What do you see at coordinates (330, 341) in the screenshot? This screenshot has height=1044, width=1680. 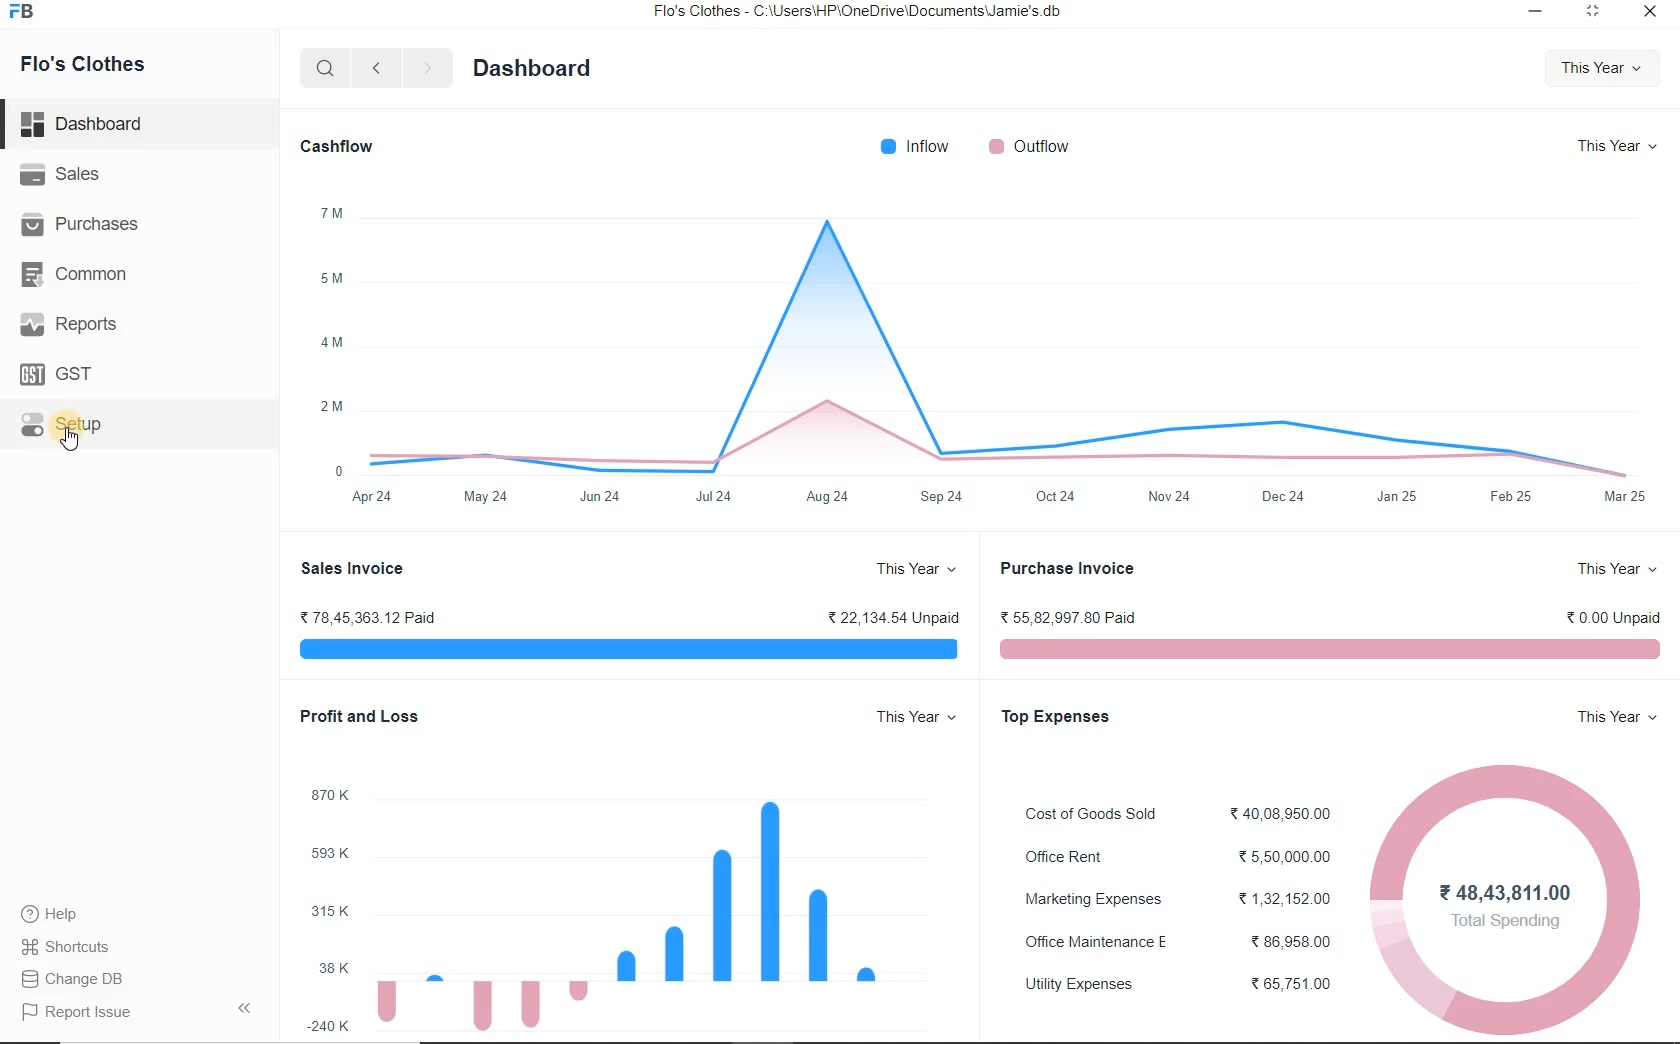 I see `7M, 5M, 4M, 2M, 0` at bounding box center [330, 341].